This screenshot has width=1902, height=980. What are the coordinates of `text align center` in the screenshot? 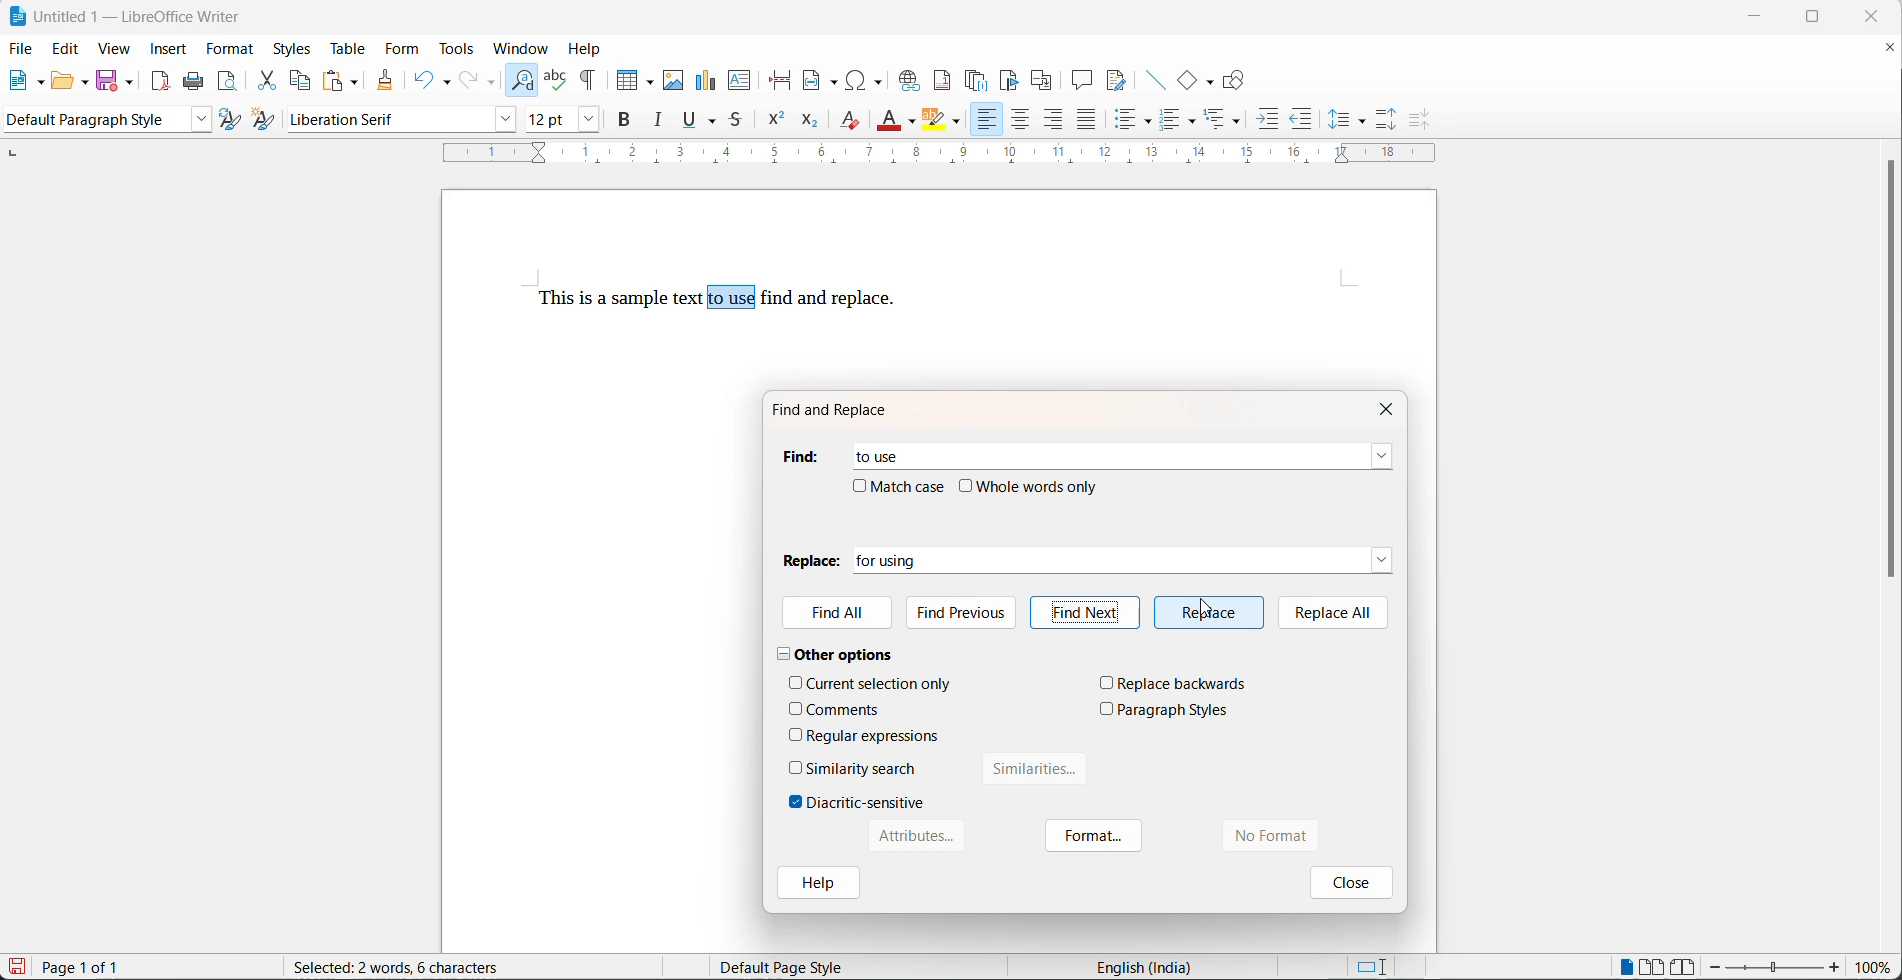 It's located at (1021, 121).